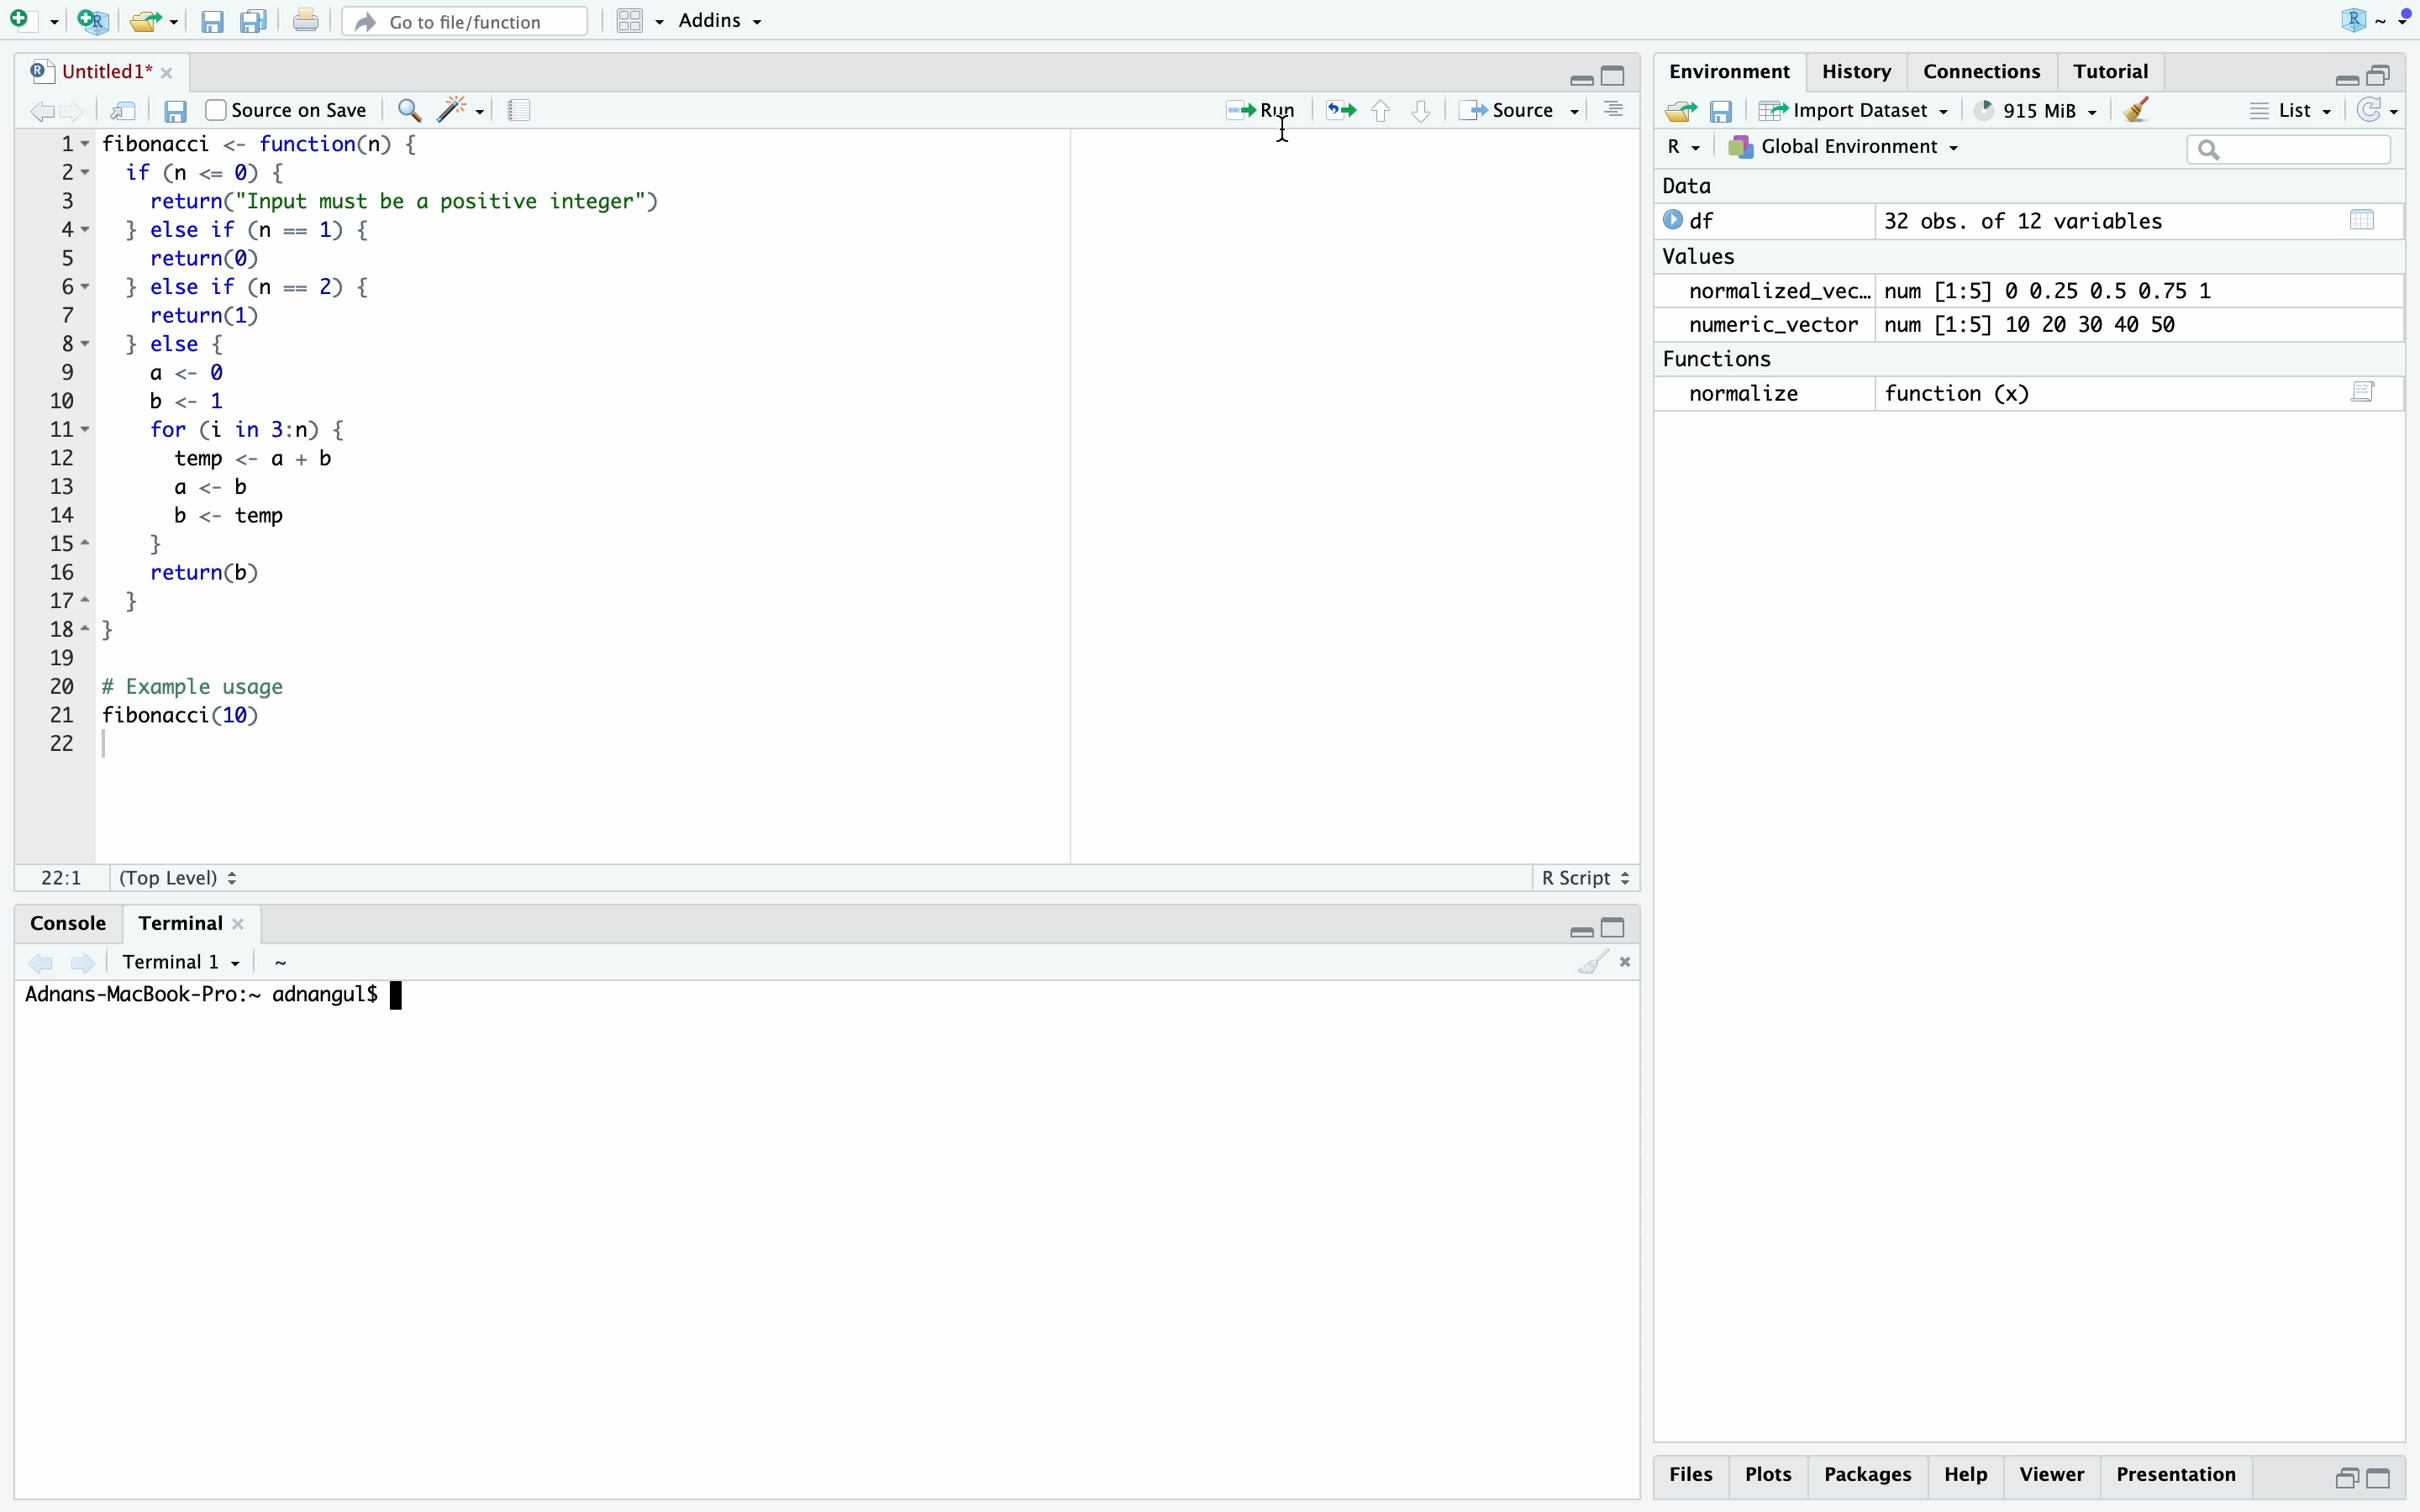  What do you see at coordinates (182, 963) in the screenshot?
I see `terminal 1` at bounding box center [182, 963].